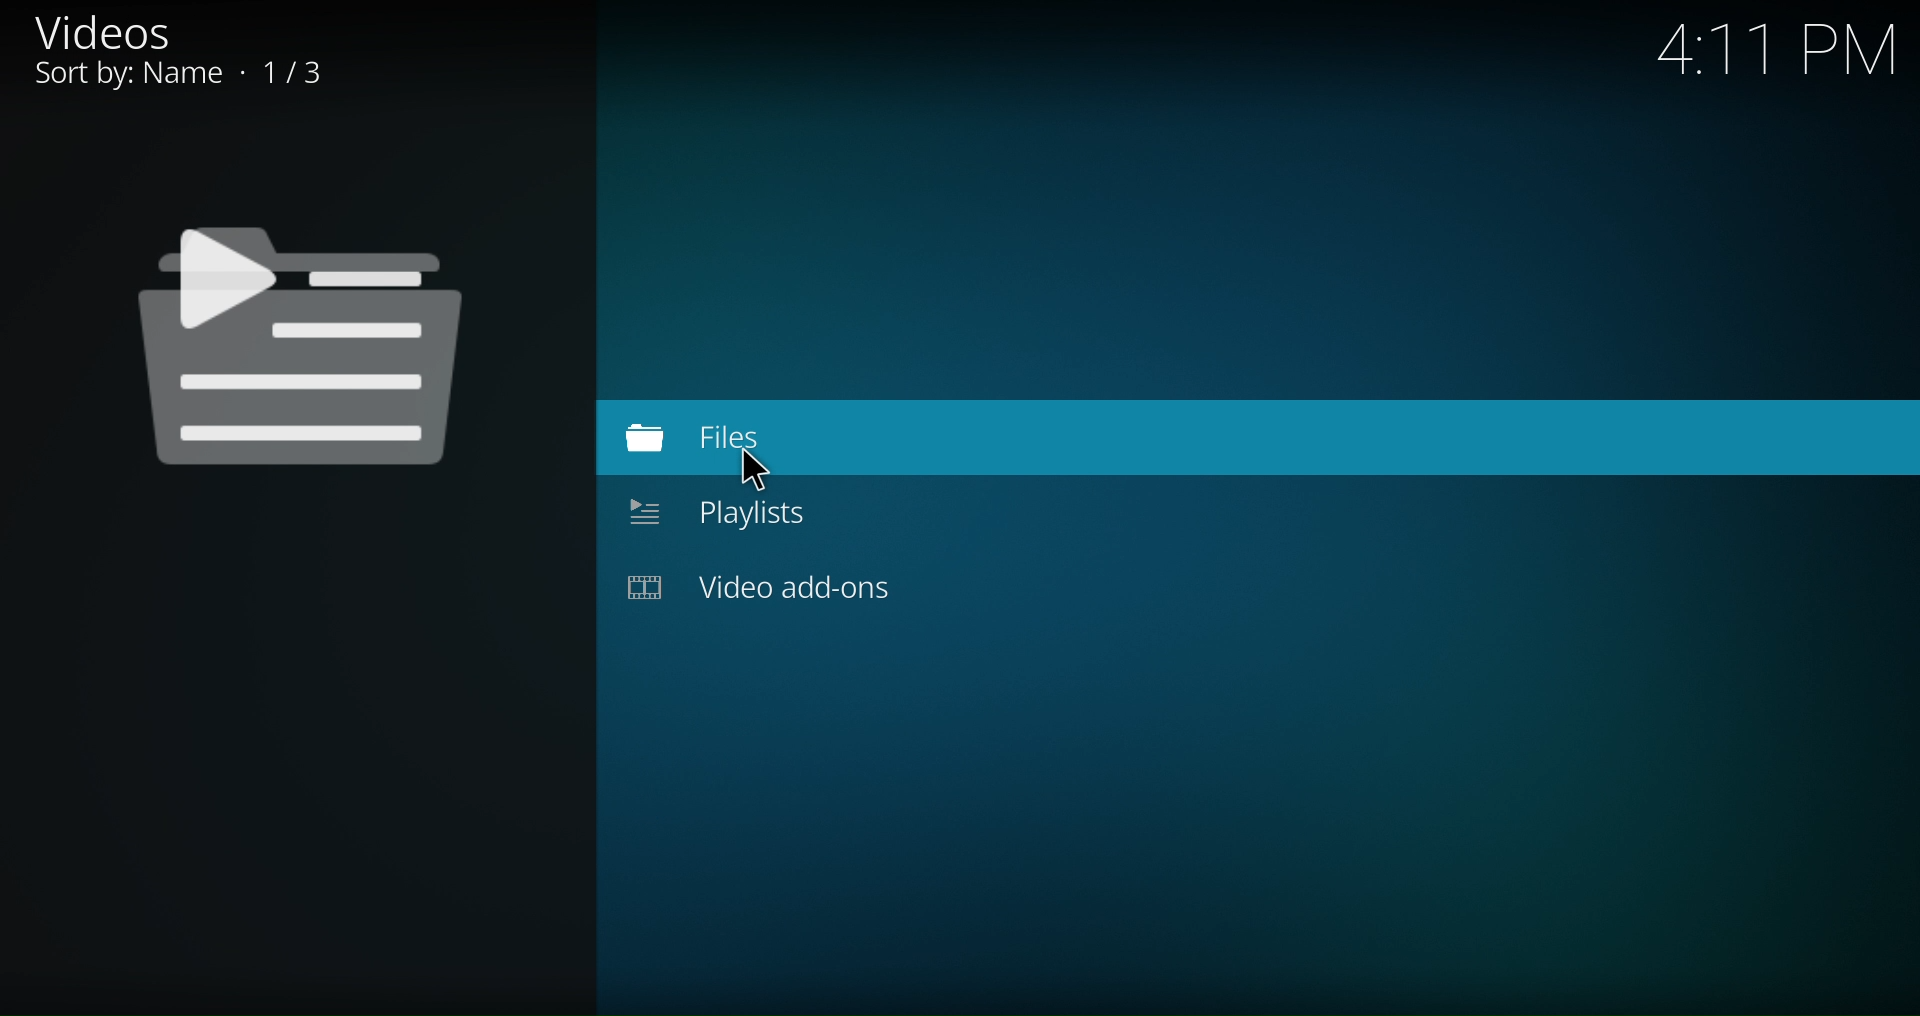 The width and height of the screenshot is (1920, 1016). Describe the element at coordinates (763, 436) in the screenshot. I see `Files` at that location.